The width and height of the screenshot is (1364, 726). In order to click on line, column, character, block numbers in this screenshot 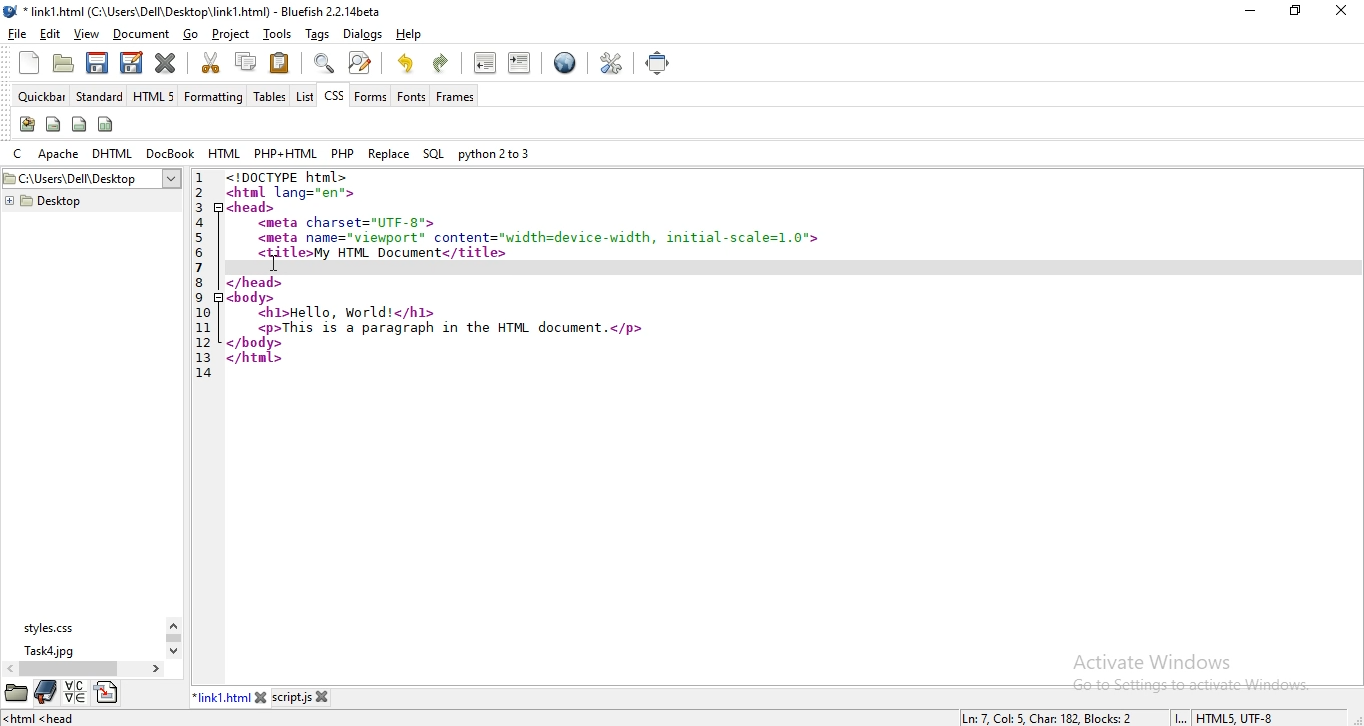, I will do `click(1046, 718)`.